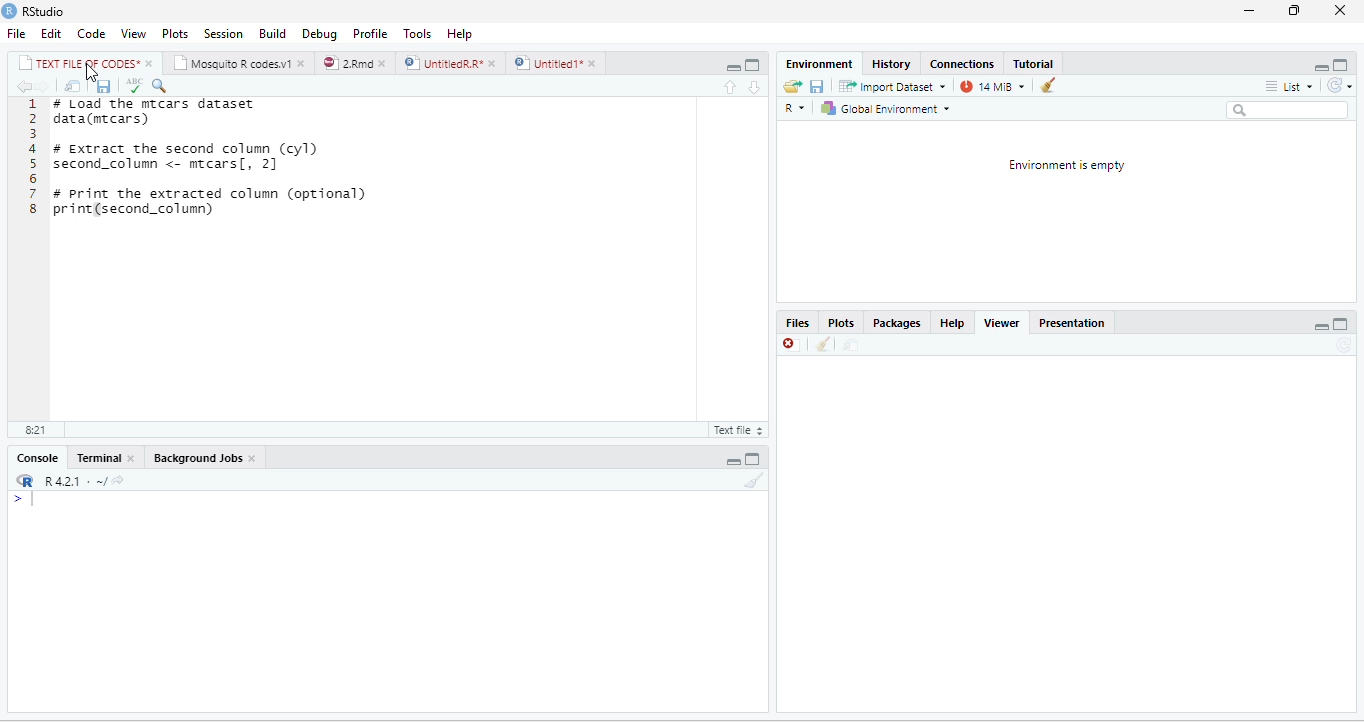 The width and height of the screenshot is (1364, 722). I want to click on History, so click(891, 63).